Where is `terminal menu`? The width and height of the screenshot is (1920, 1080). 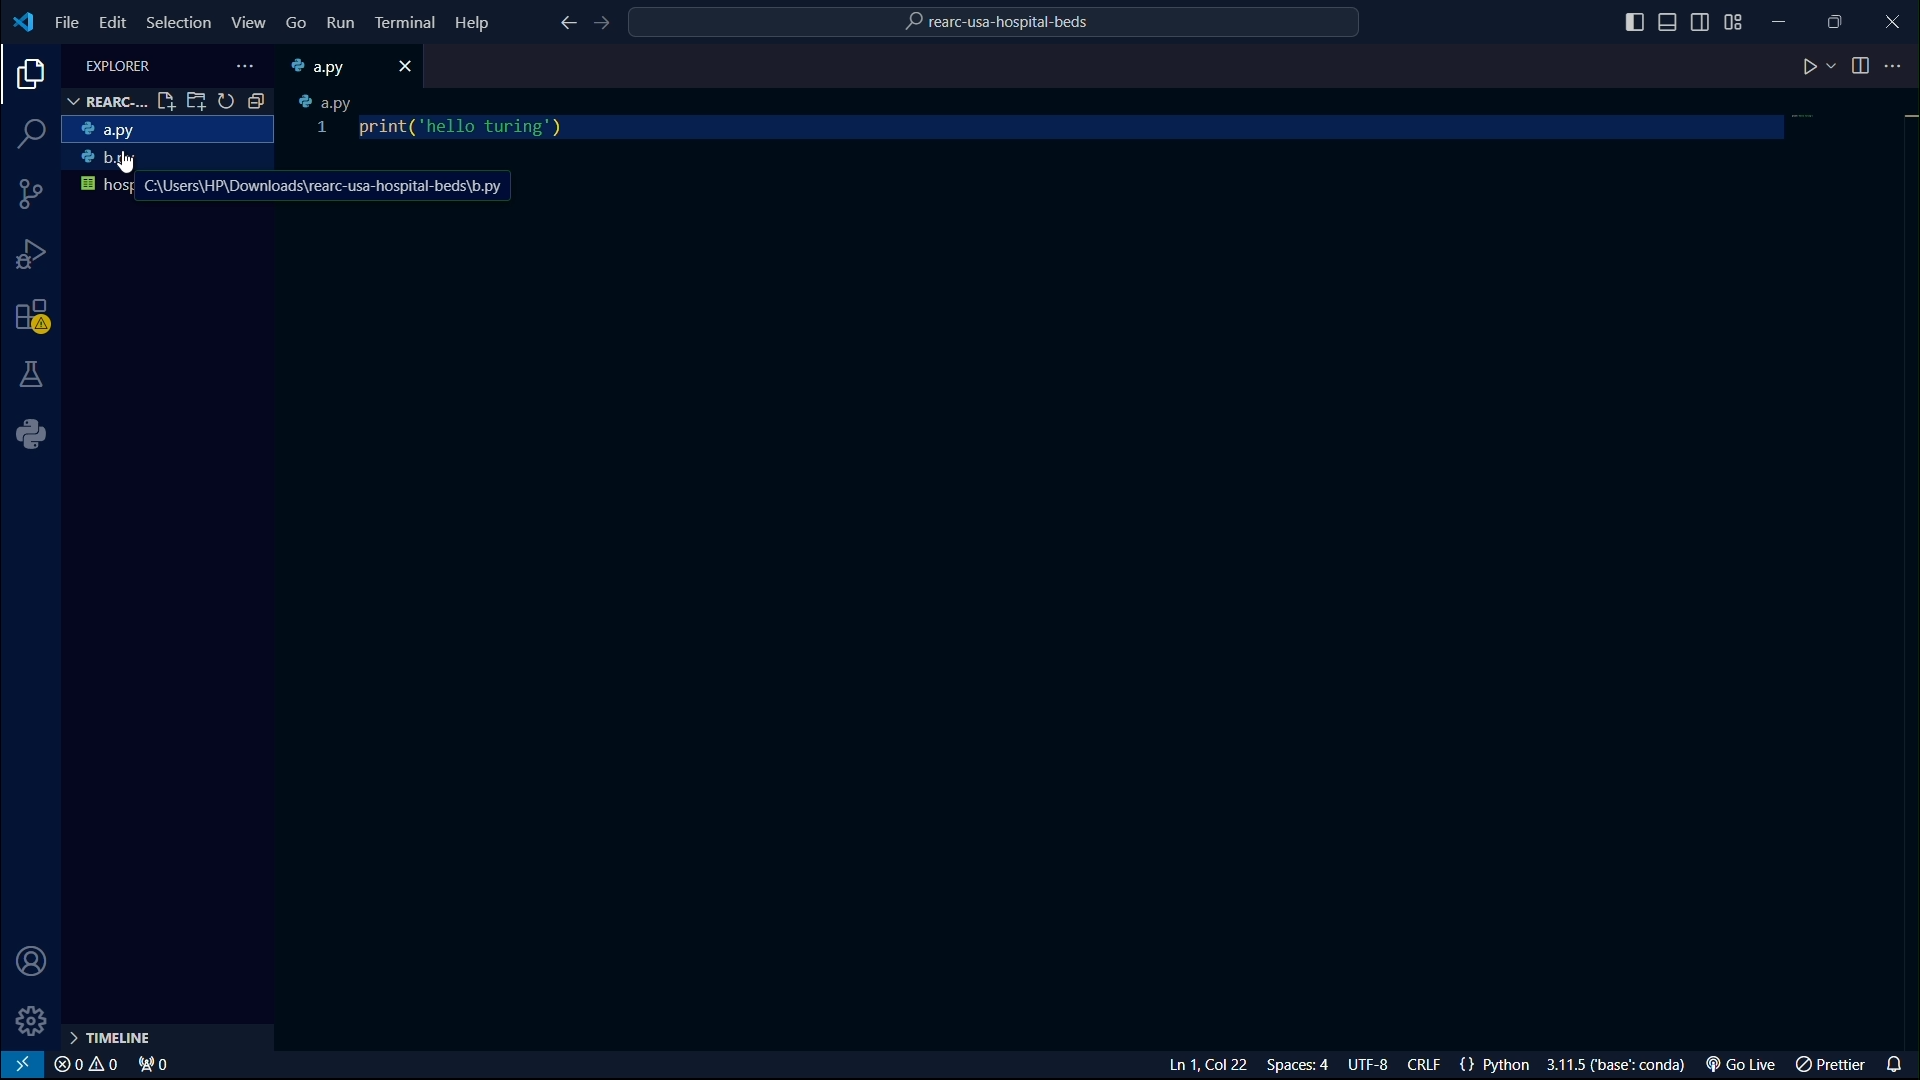 terminal menu is located at coordinates (406, 24).